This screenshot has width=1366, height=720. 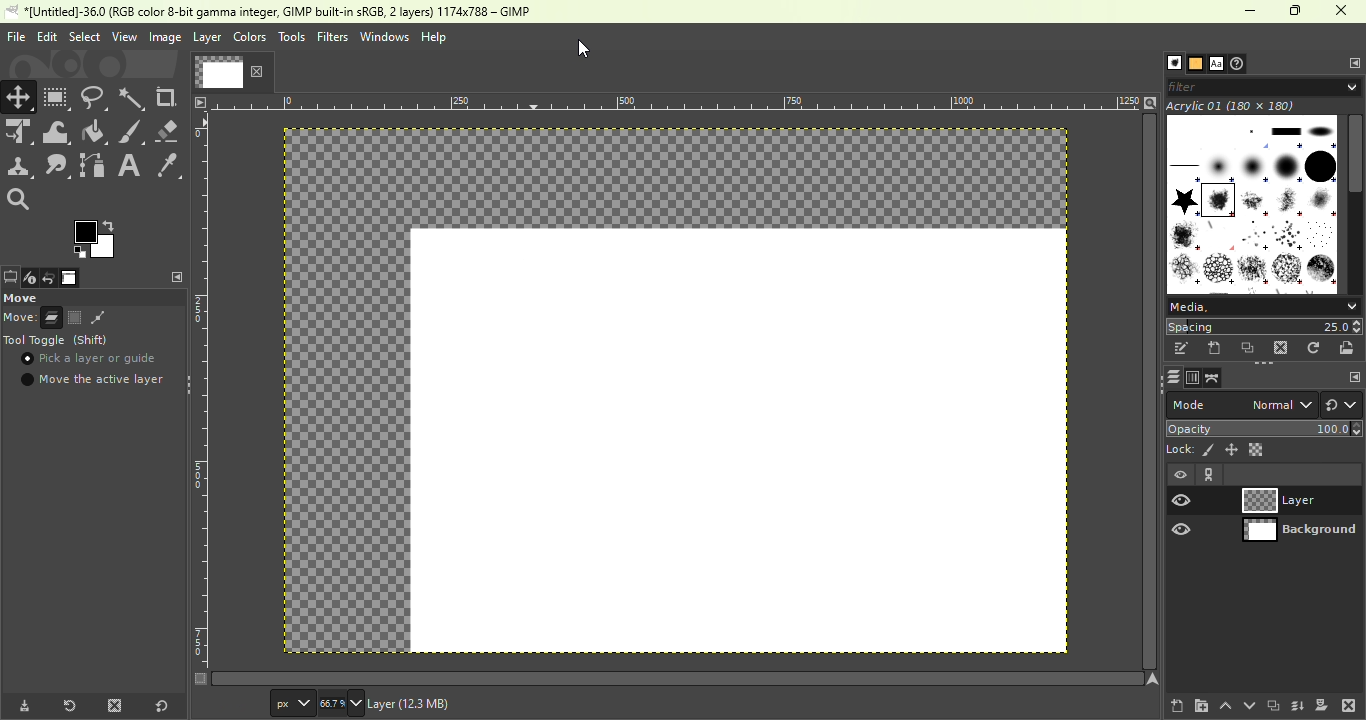 I want to click on Fonts, so click(x=1216, y=61).